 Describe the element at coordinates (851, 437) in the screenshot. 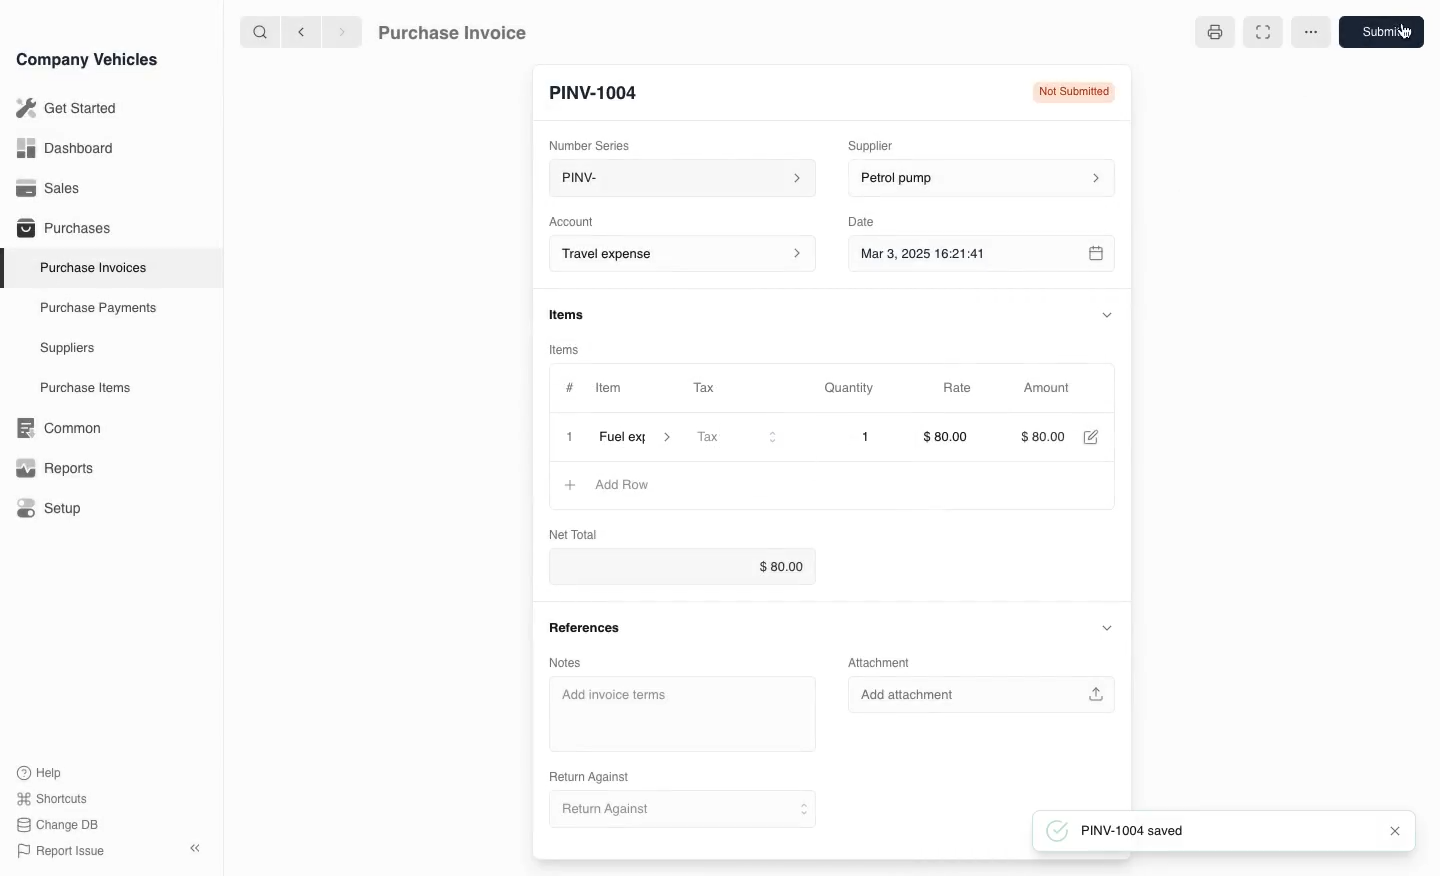

I see `1` at that location.